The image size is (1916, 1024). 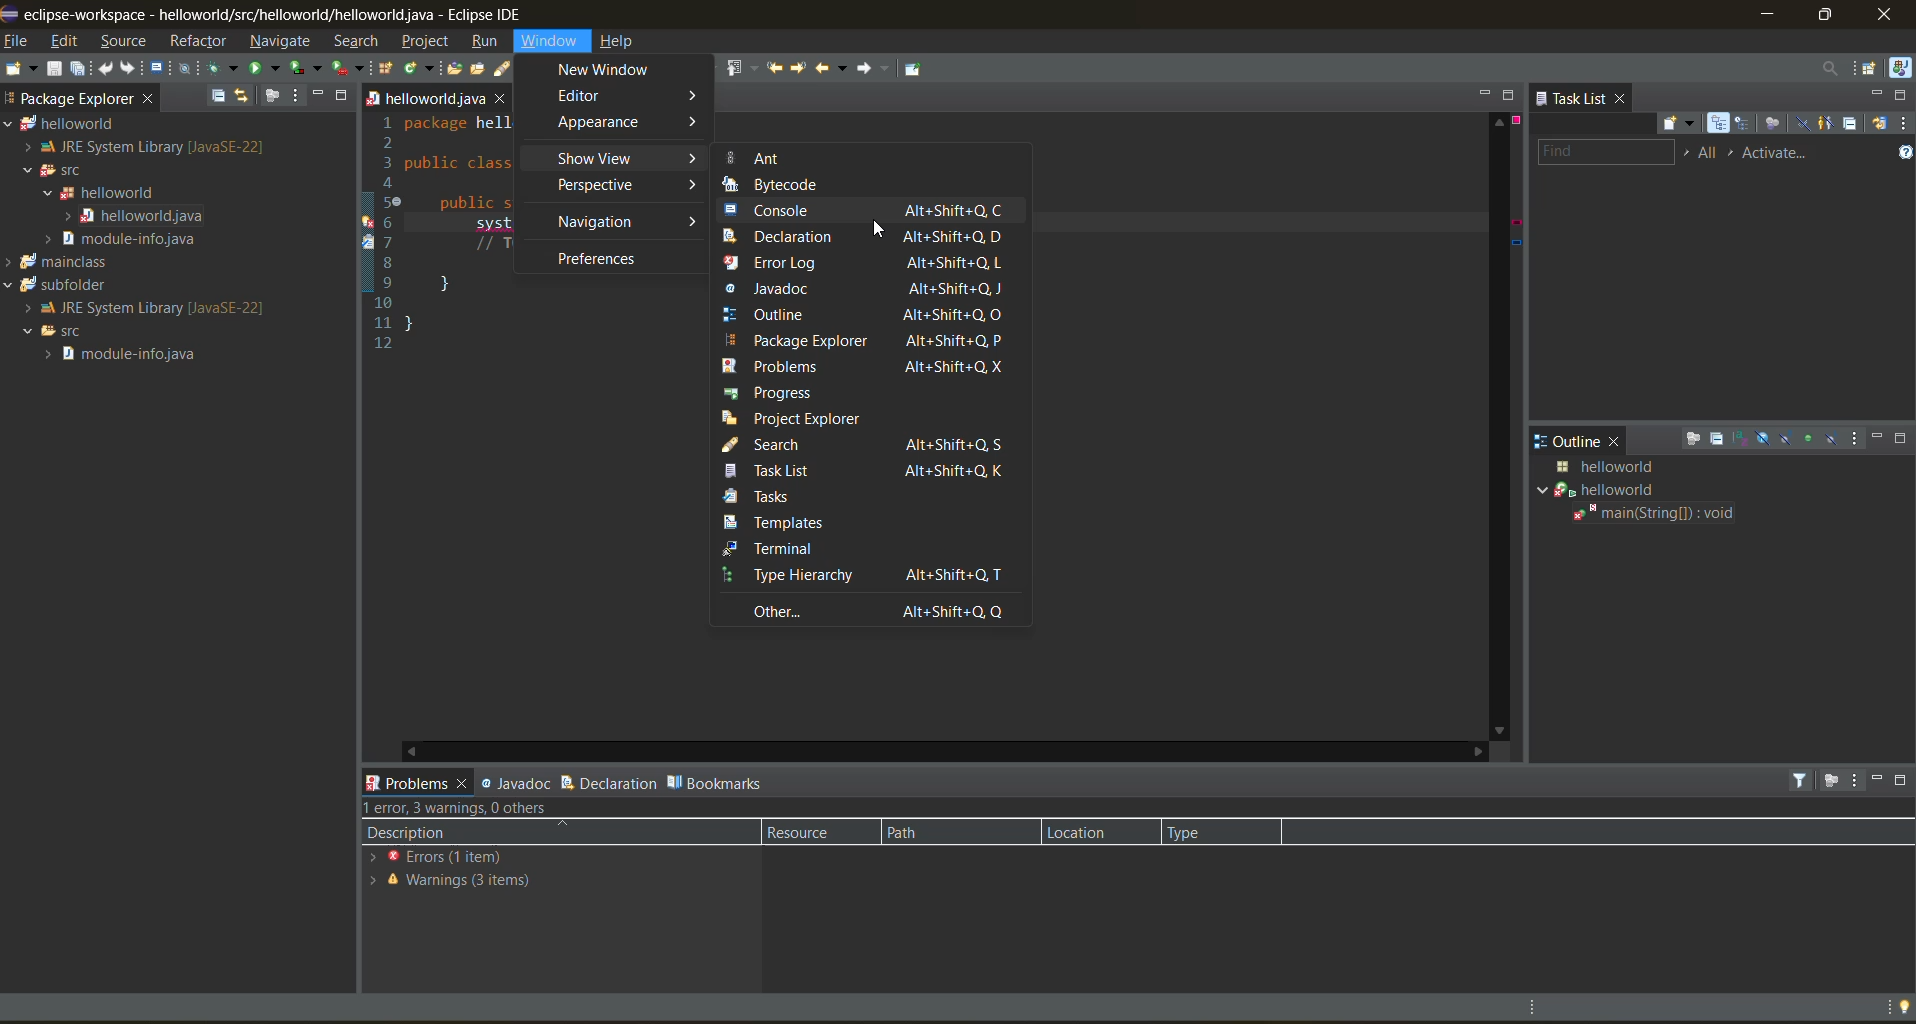 I want to click on problems, so click(x=882, y=366).